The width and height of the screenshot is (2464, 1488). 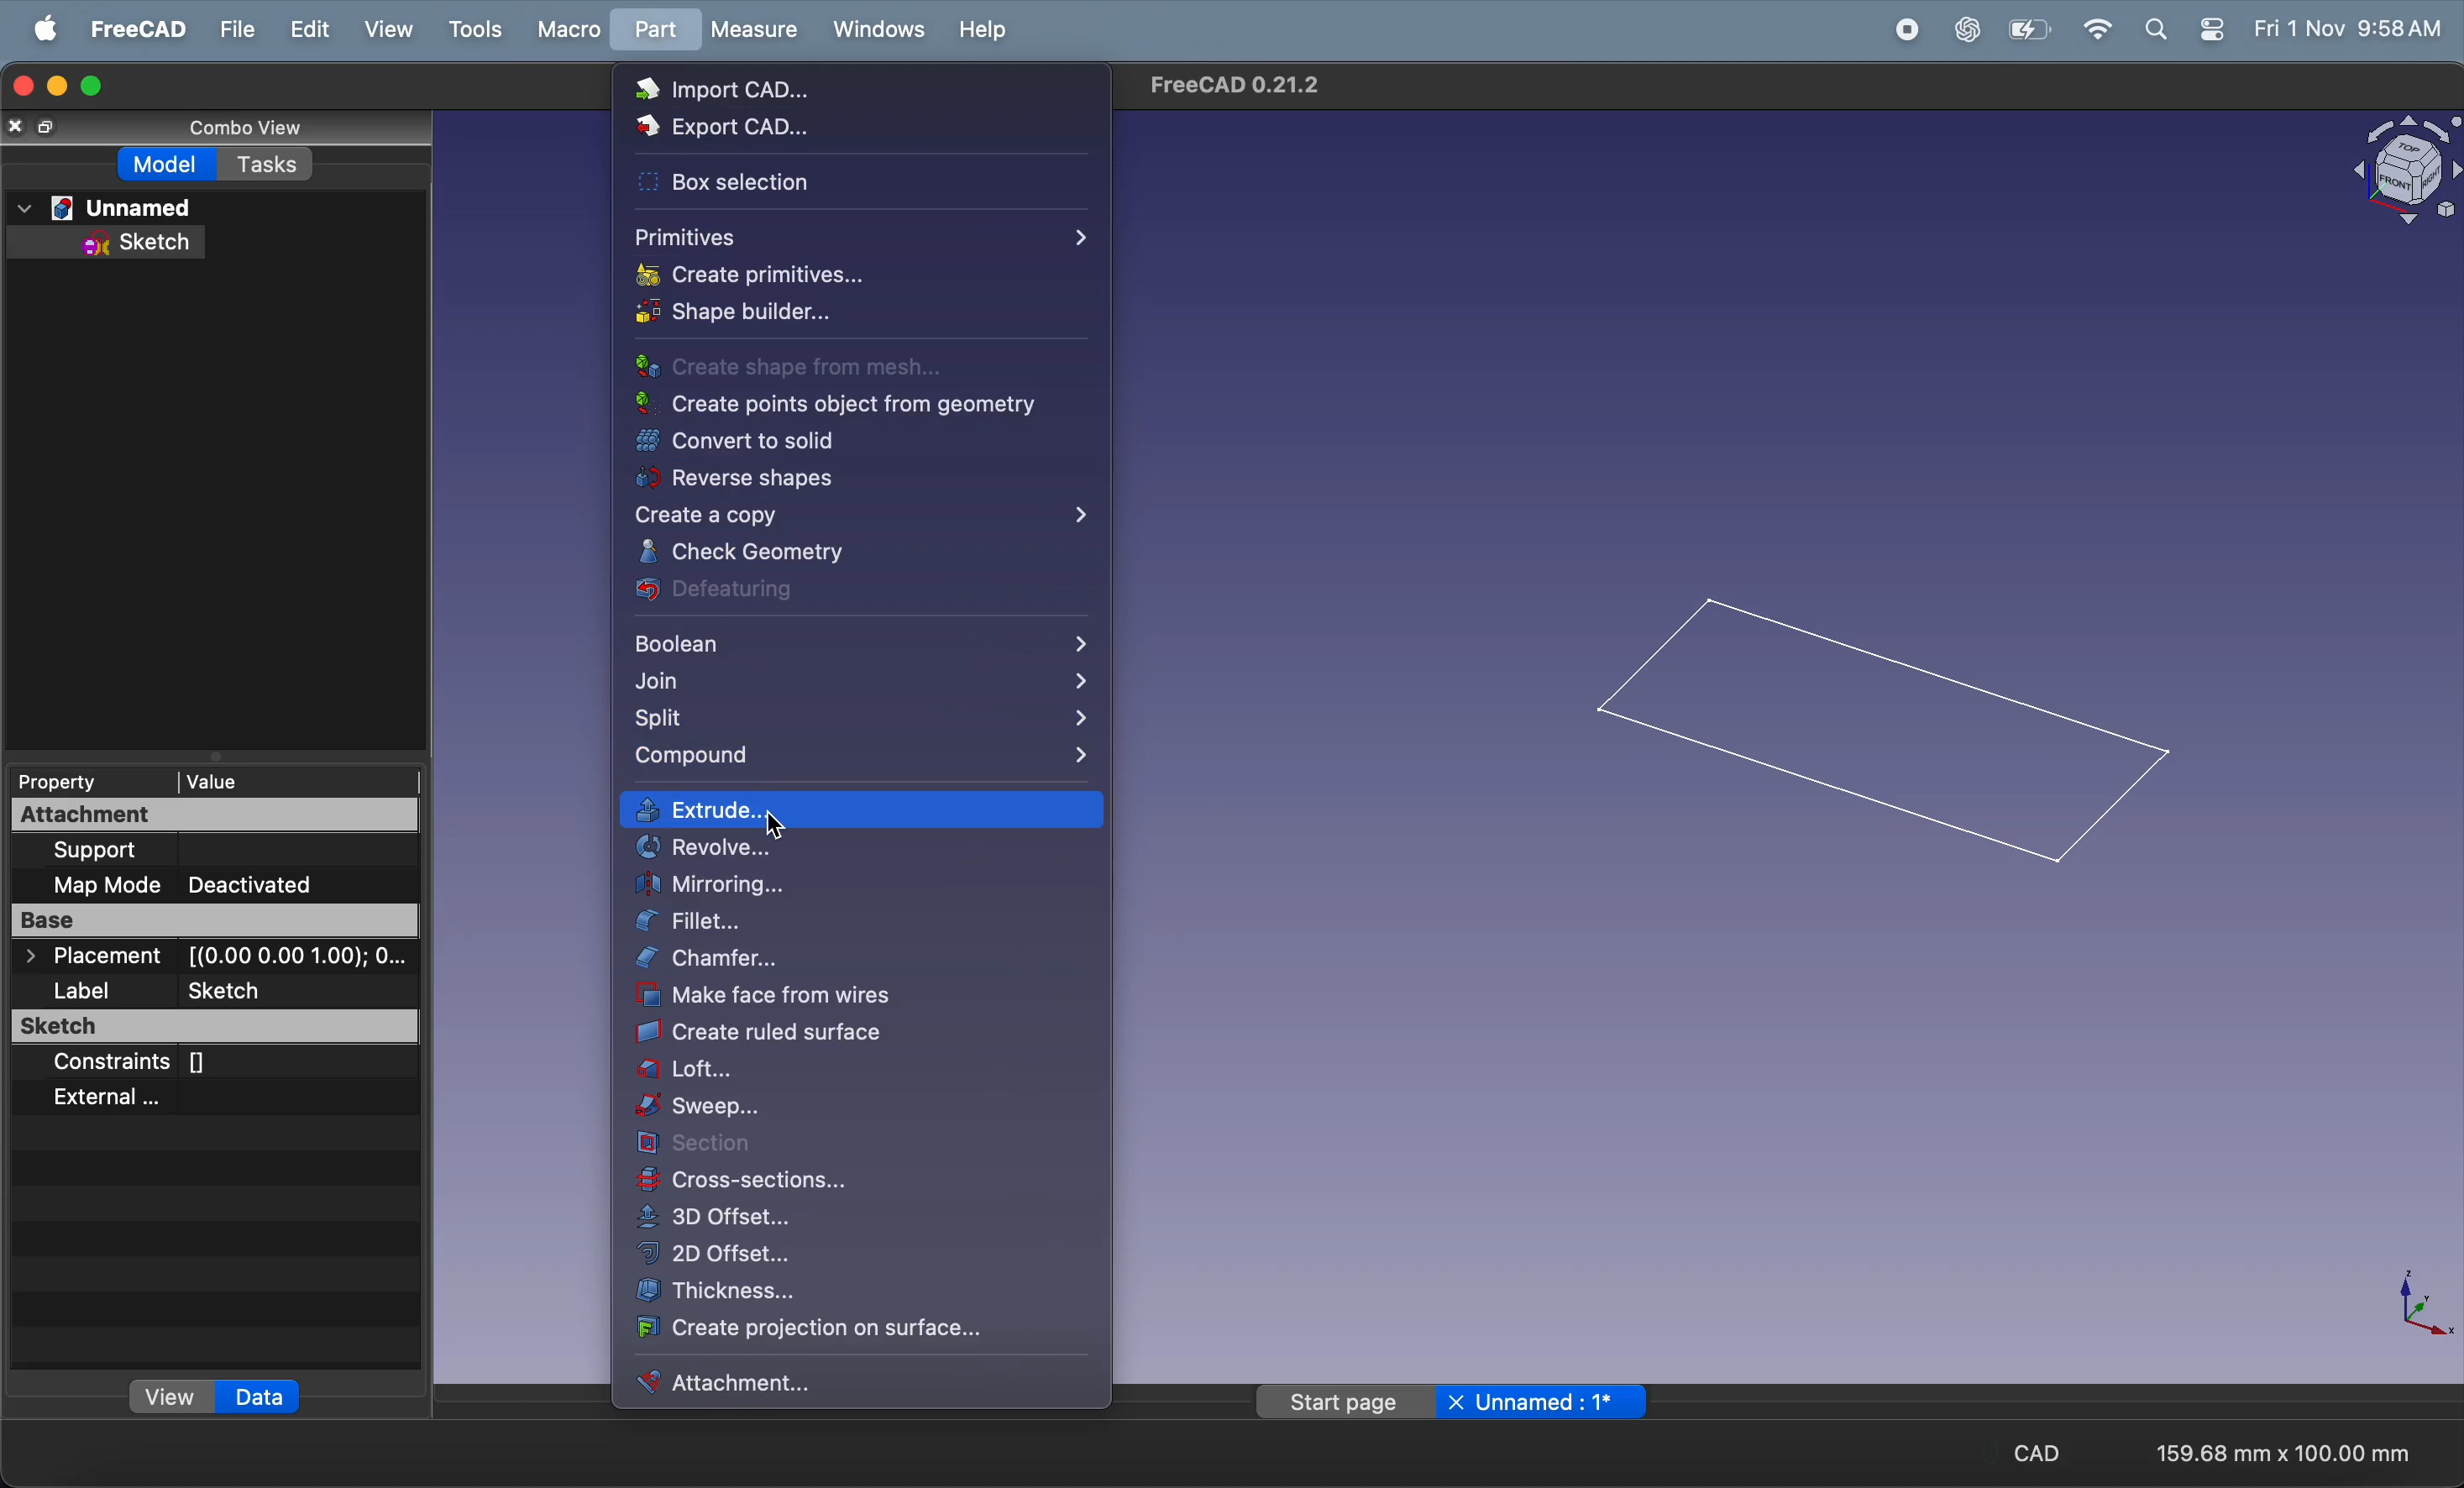 I want to click on revolve, so click(x=866, y=848).